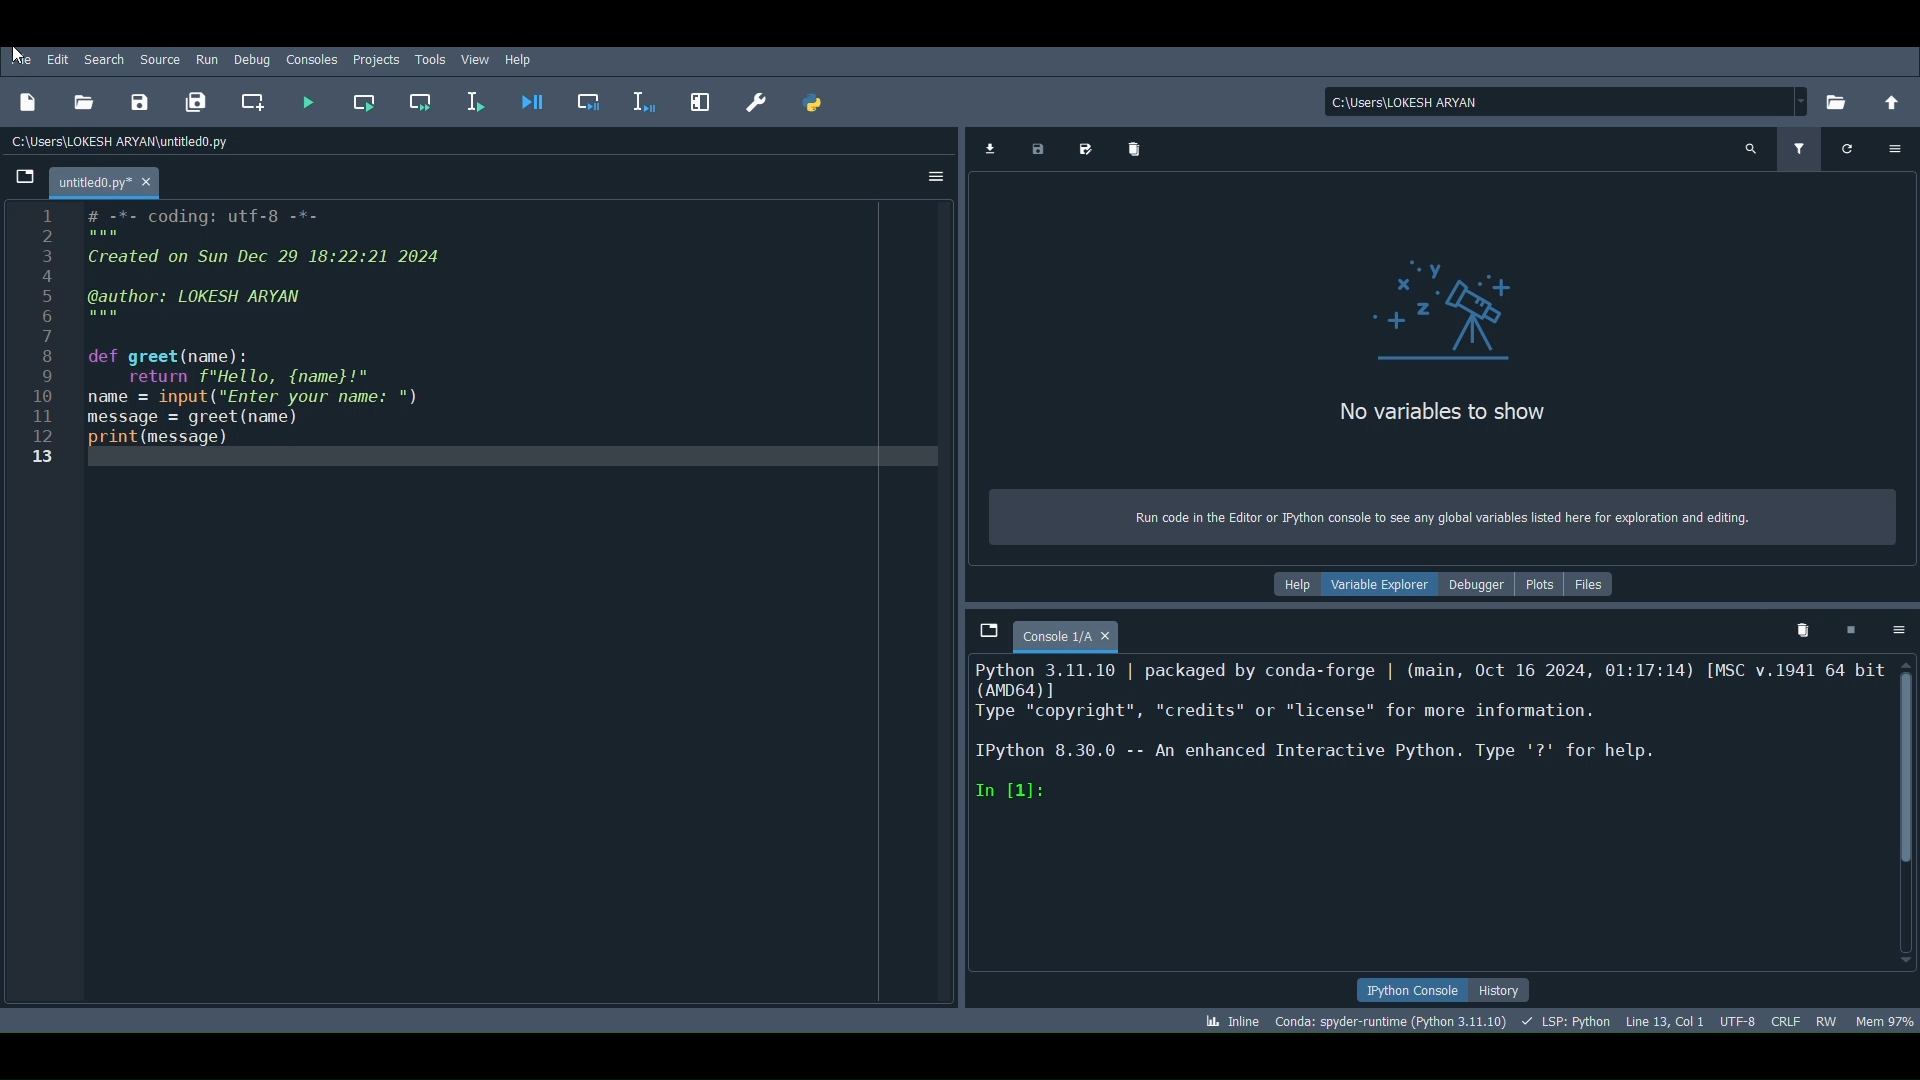 The width and height of the screenshot is (1920, 1080). What do you see at coordinates (20, 176) in the screenshot?
I see `Browse tabs` at bounding box center [20, 176].